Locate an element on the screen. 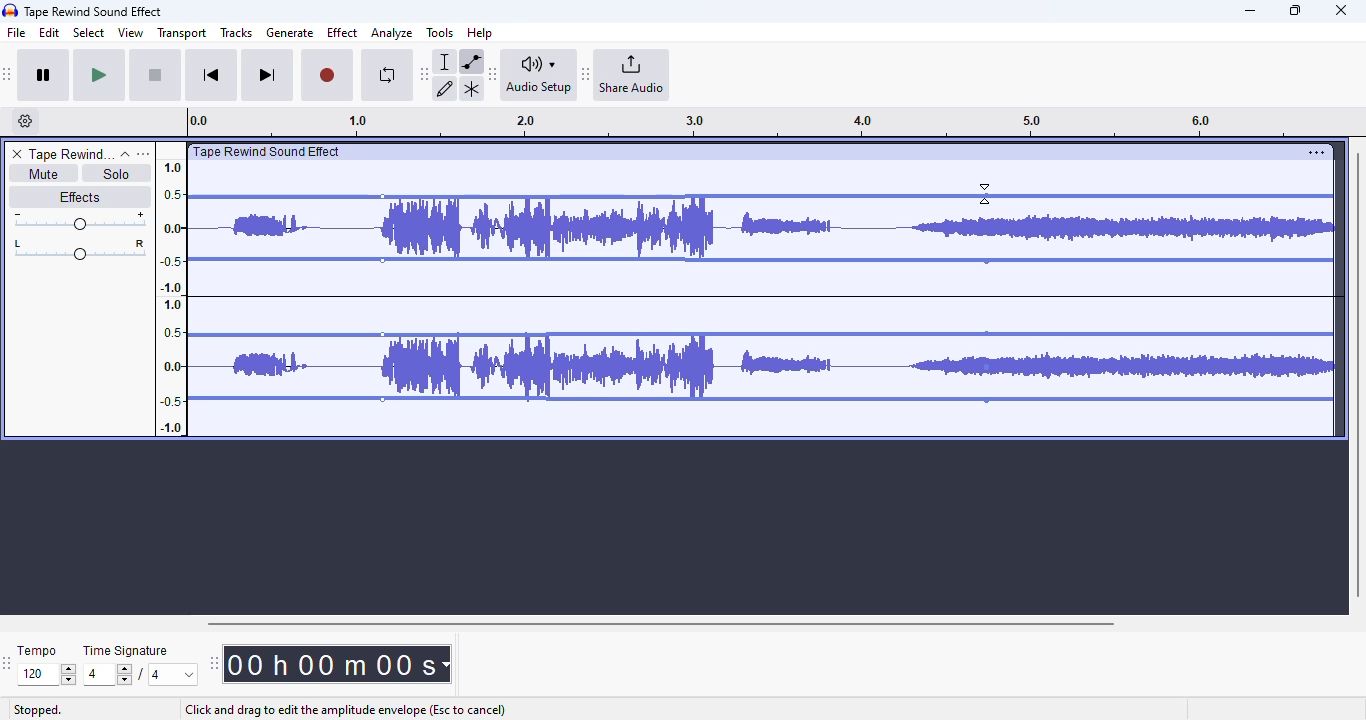 The height and width of the screenshot is (720, 1366). stop is located at coordinates (155, 76).